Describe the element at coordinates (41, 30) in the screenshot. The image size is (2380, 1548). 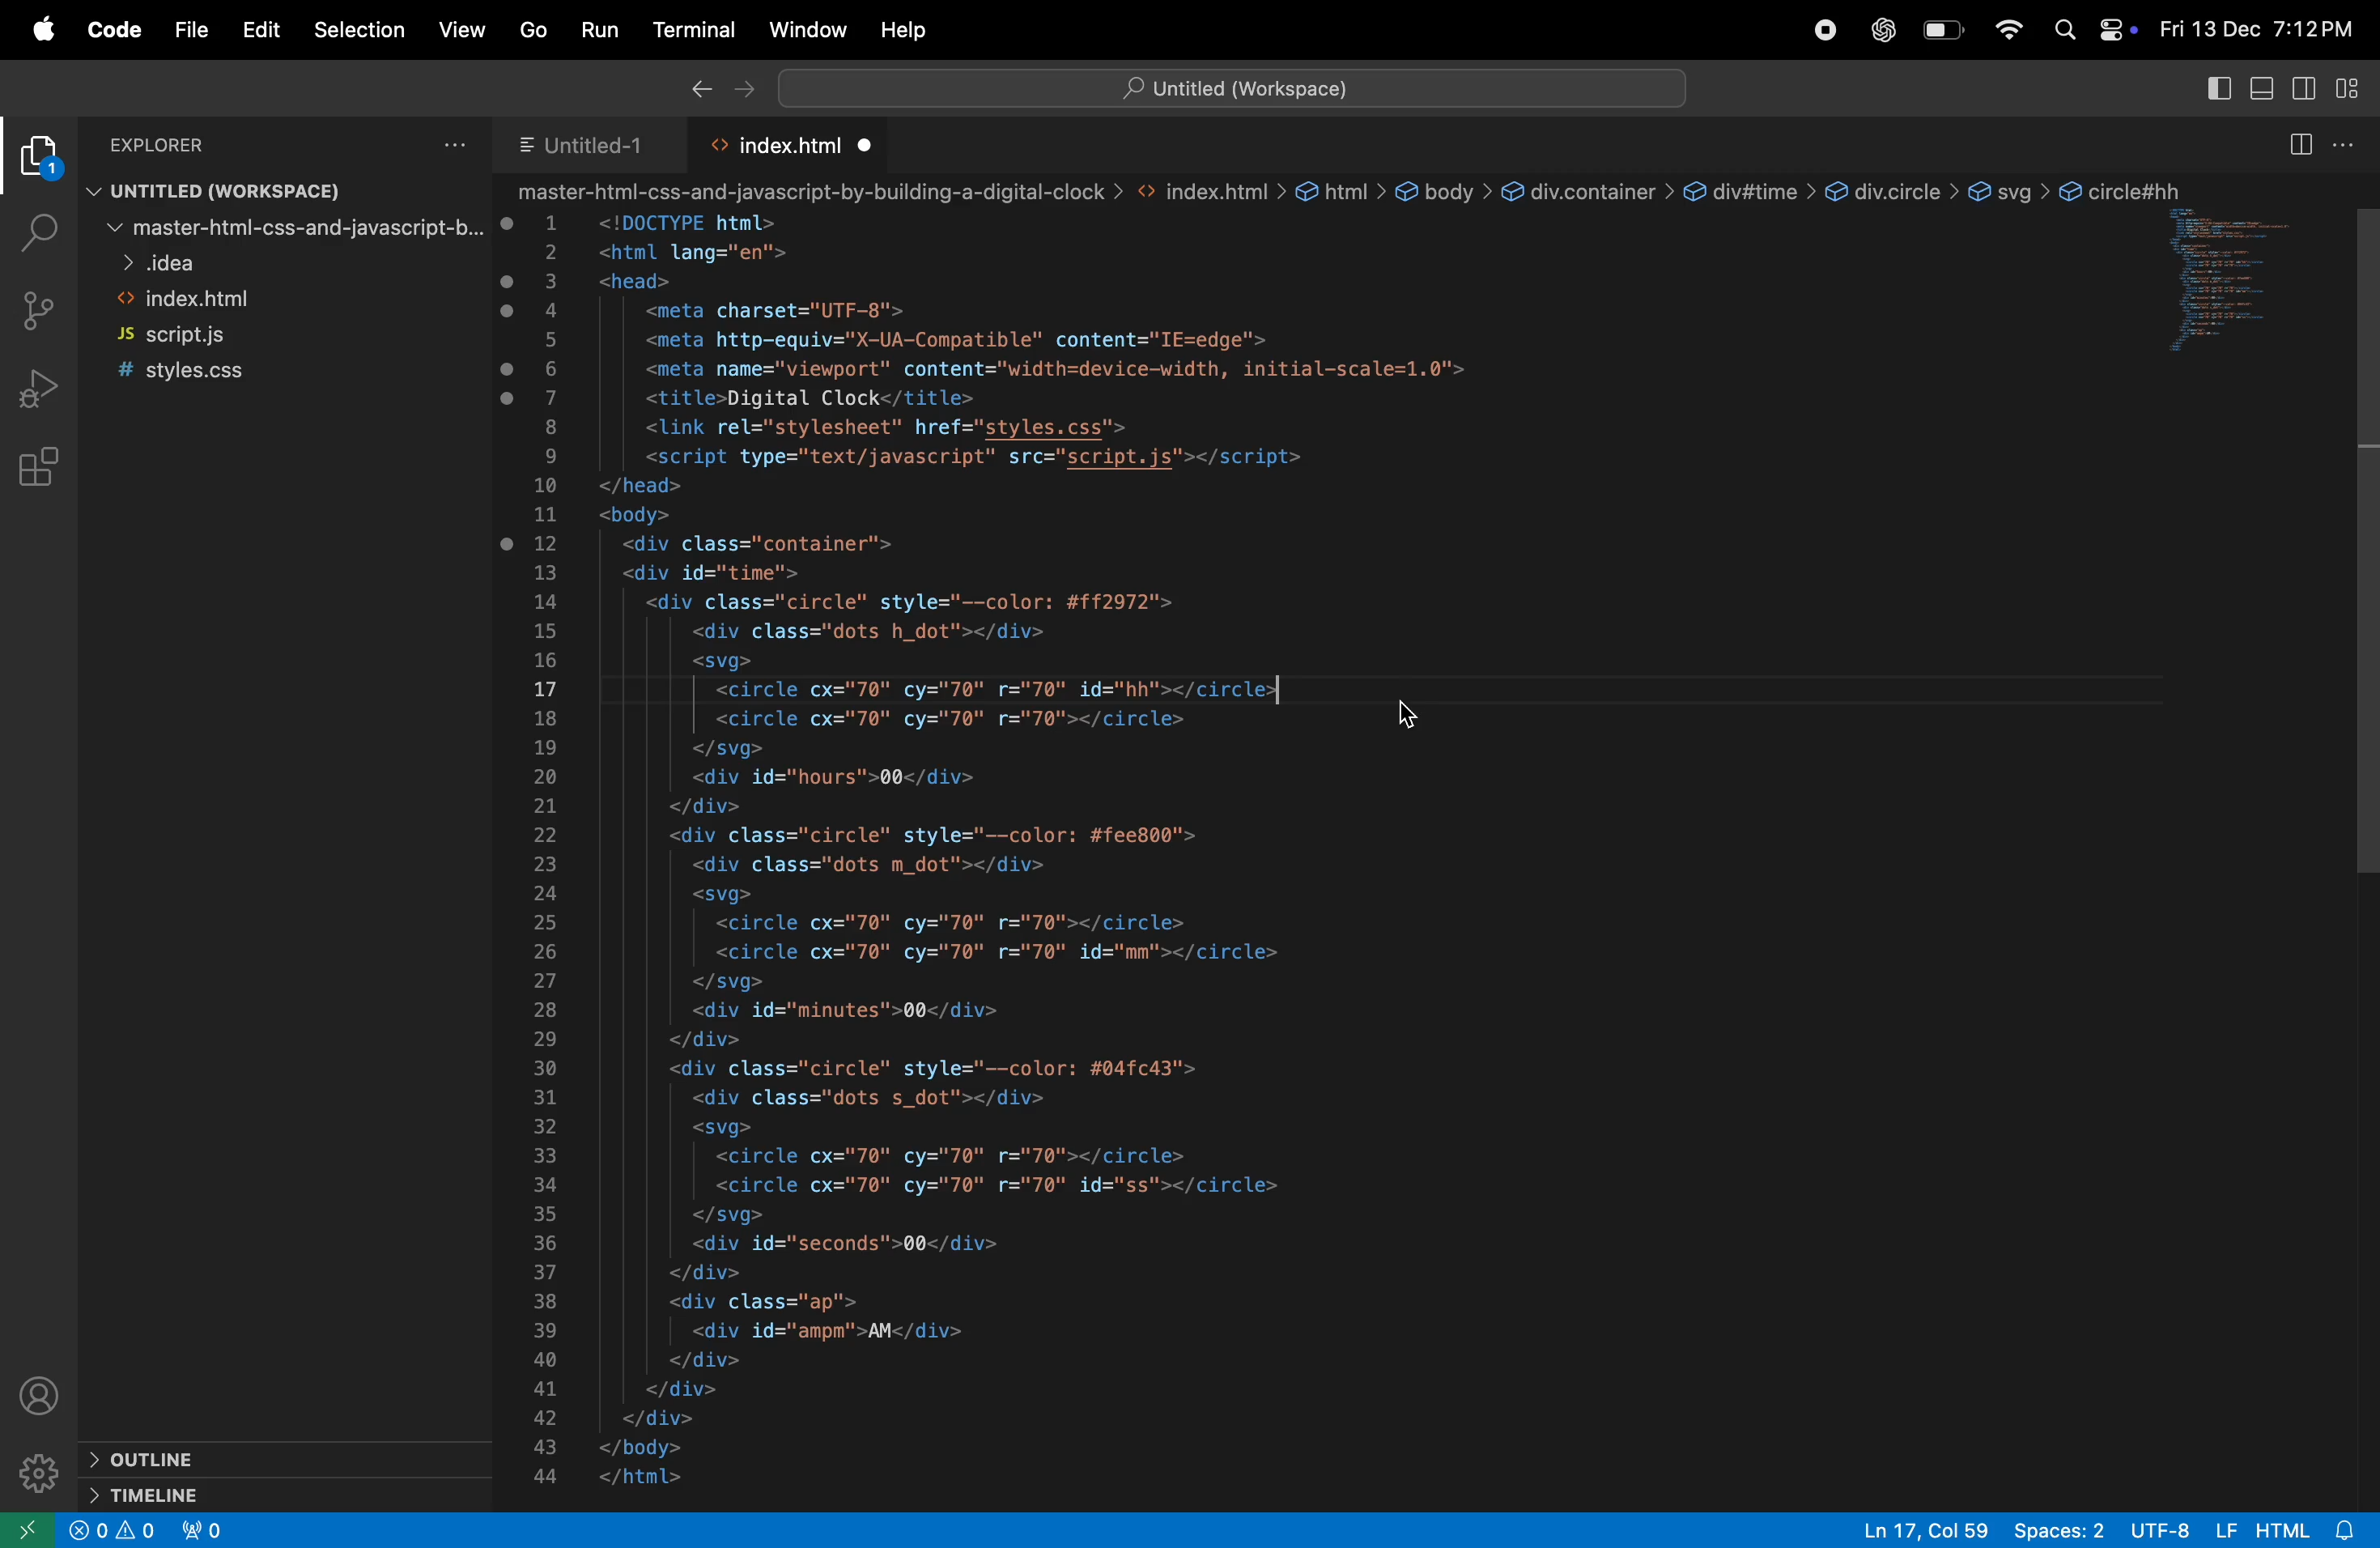
I see `apple menu` at that location.